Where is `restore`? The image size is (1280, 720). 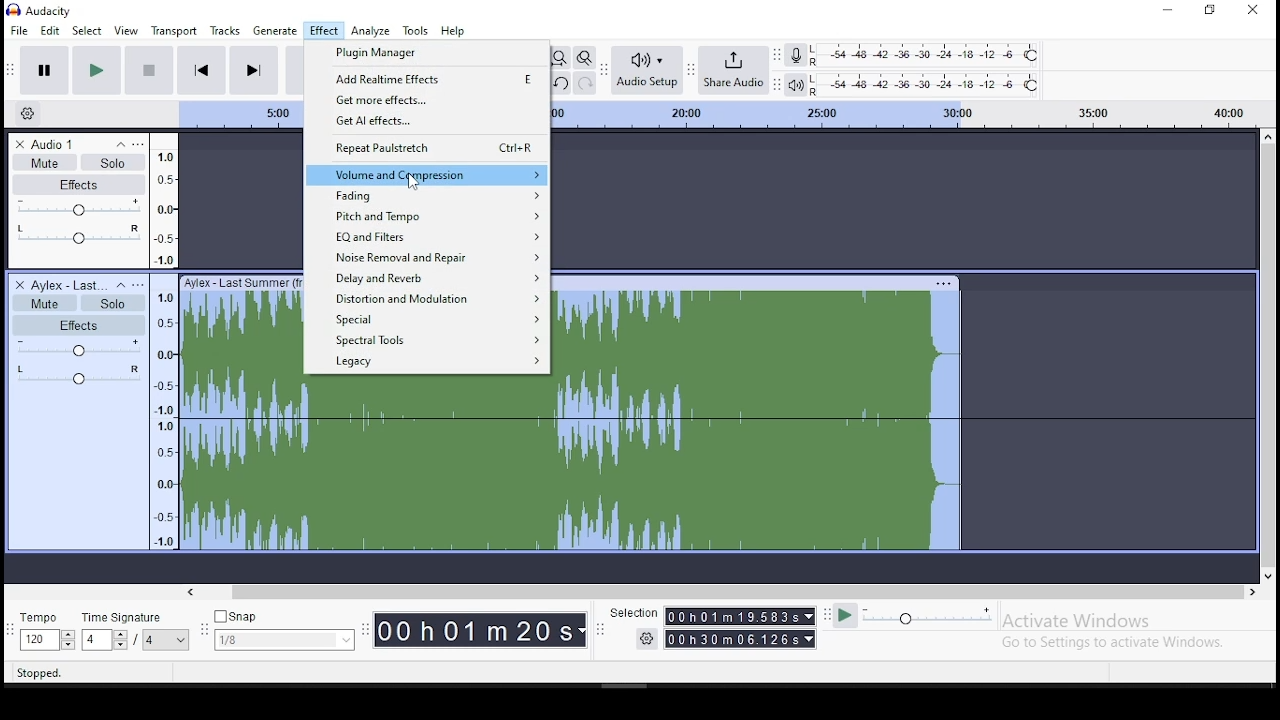
restore is located at coordinates (1209, 11).